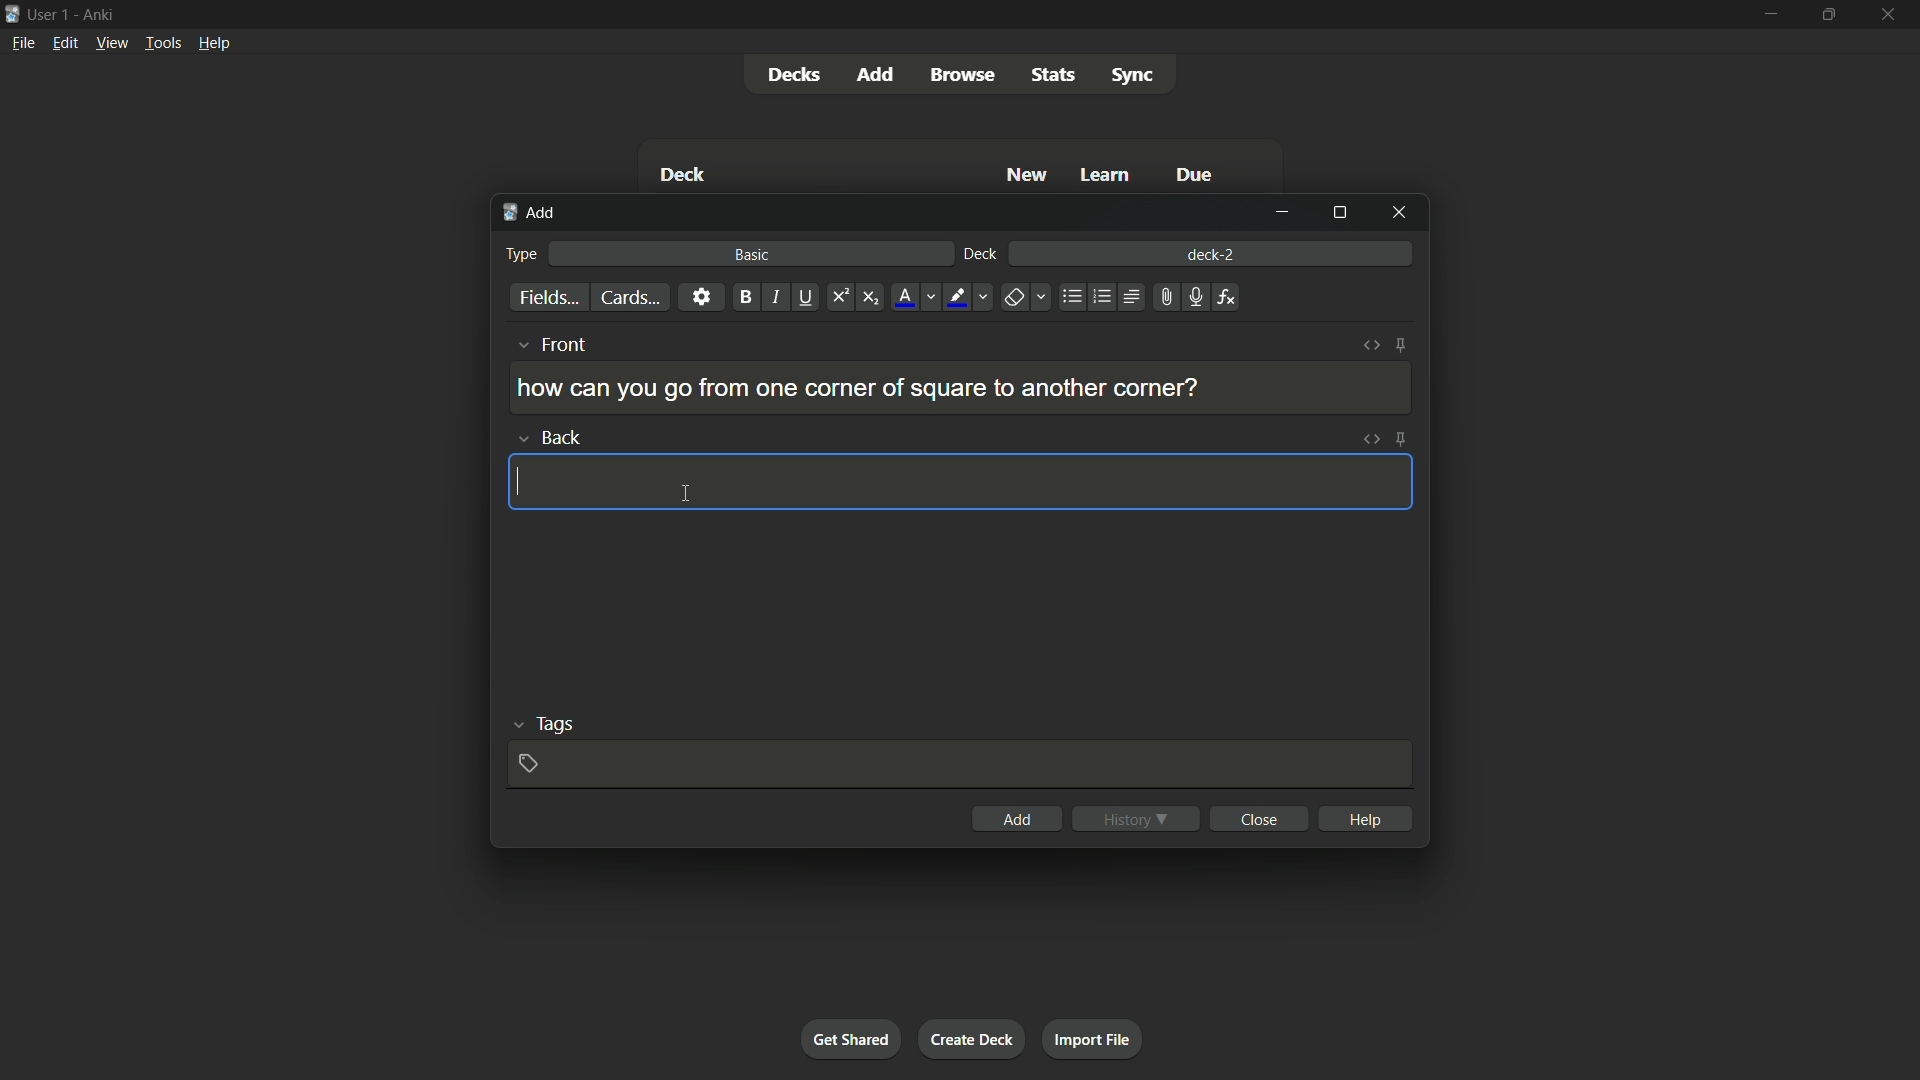 This screenshot has height=1080, width=1920. What do you see at coordinates (1773, 13) in the screenshot?
I see `minimize` at bounding box center [1773, 13].